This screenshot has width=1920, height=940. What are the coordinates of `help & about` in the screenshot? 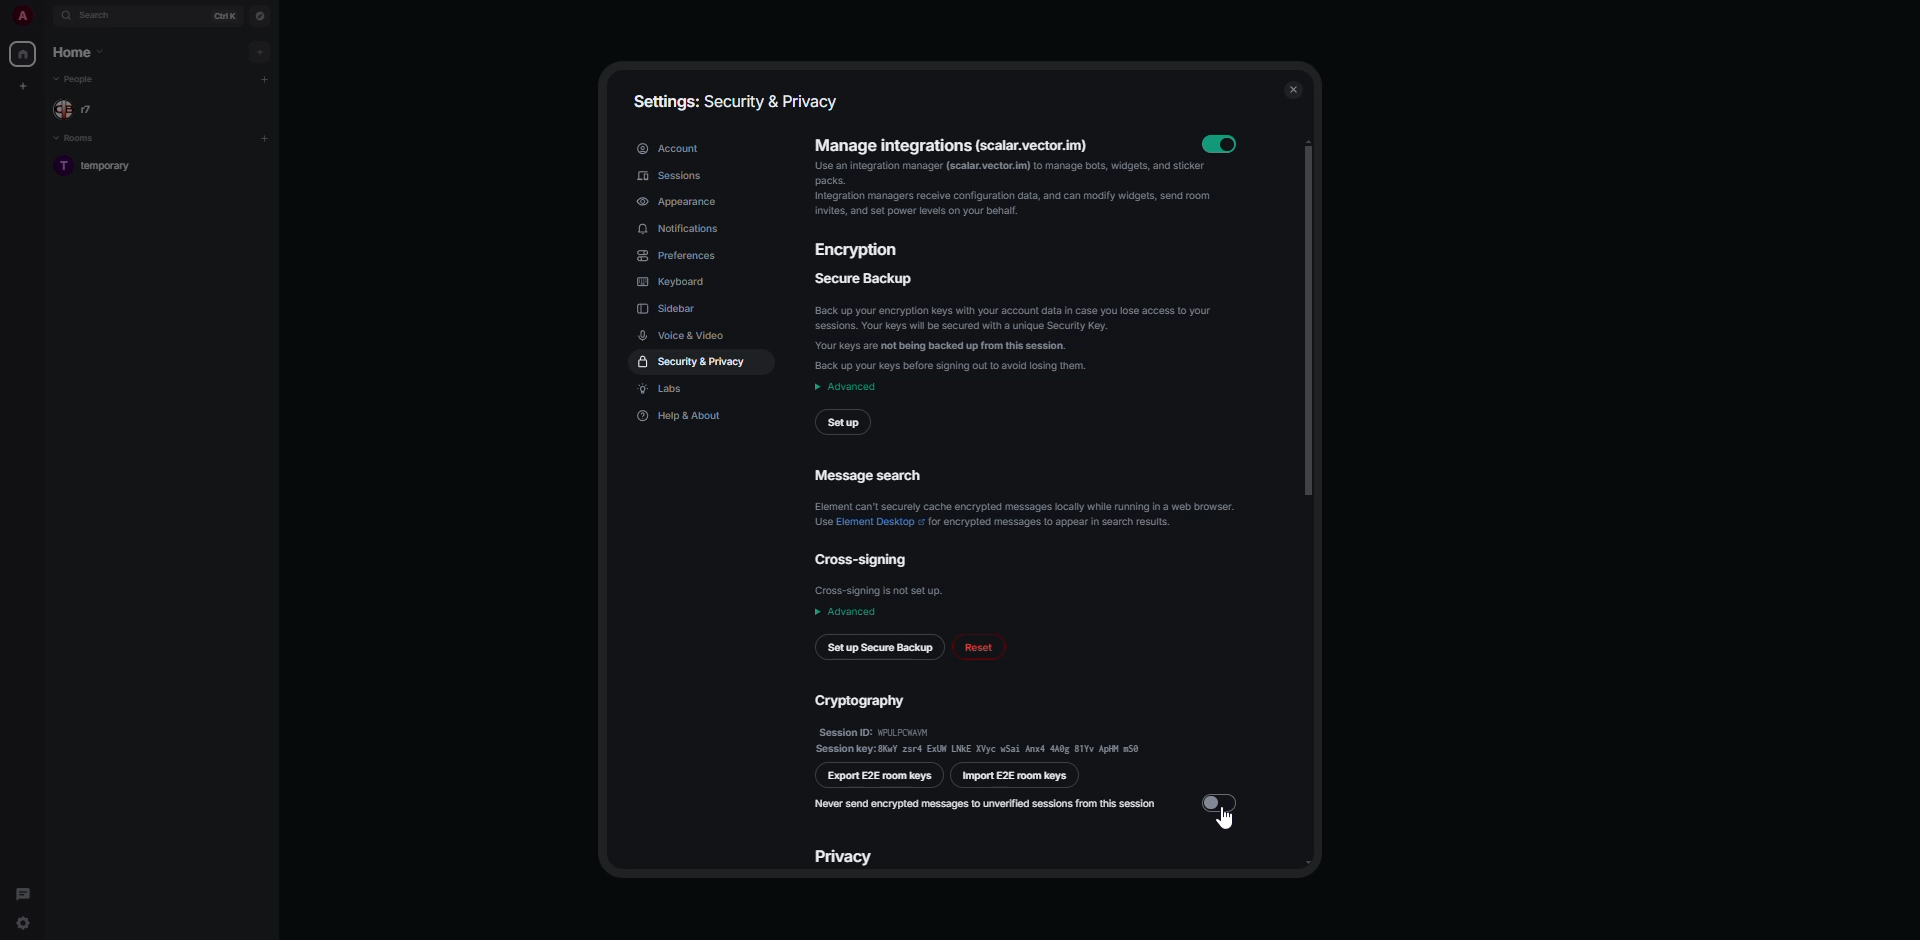 It's located at (684, 416).